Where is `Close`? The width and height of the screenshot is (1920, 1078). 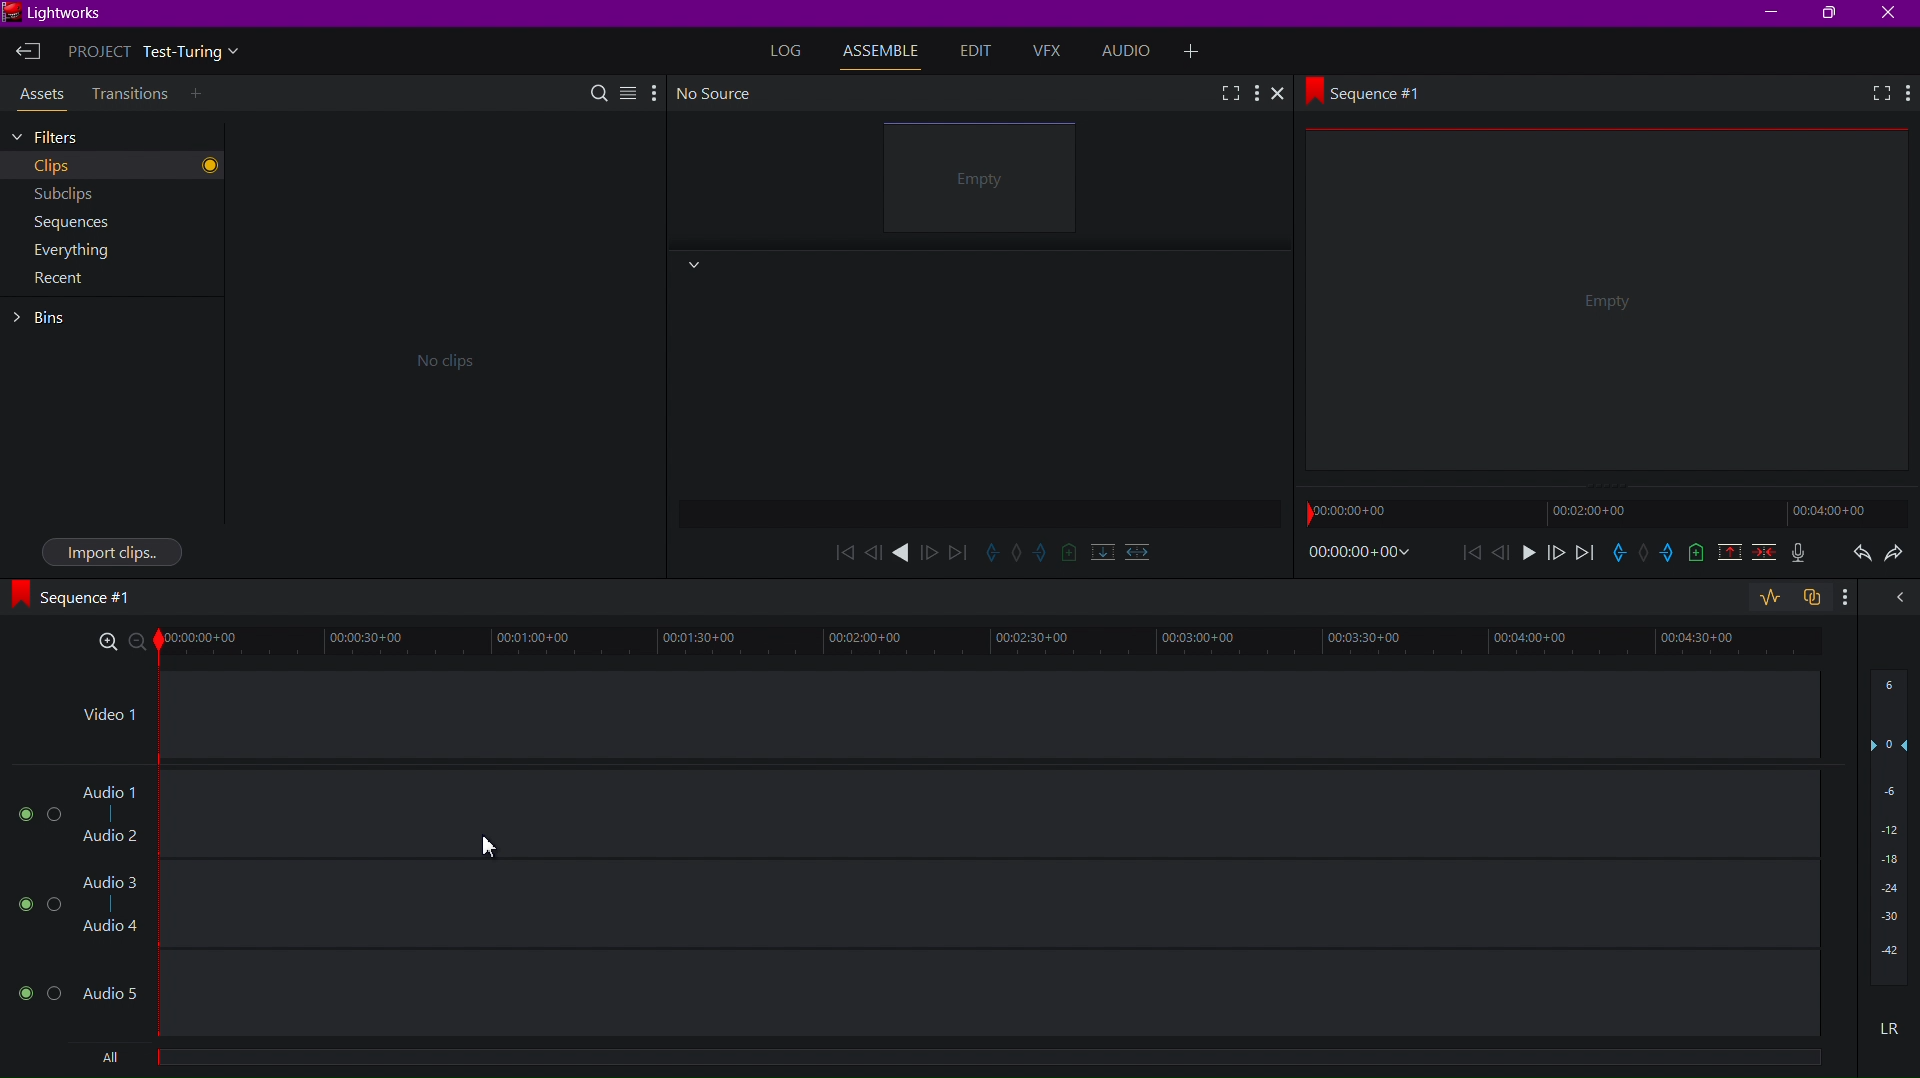 Close is located at coordinates (1892, 13).